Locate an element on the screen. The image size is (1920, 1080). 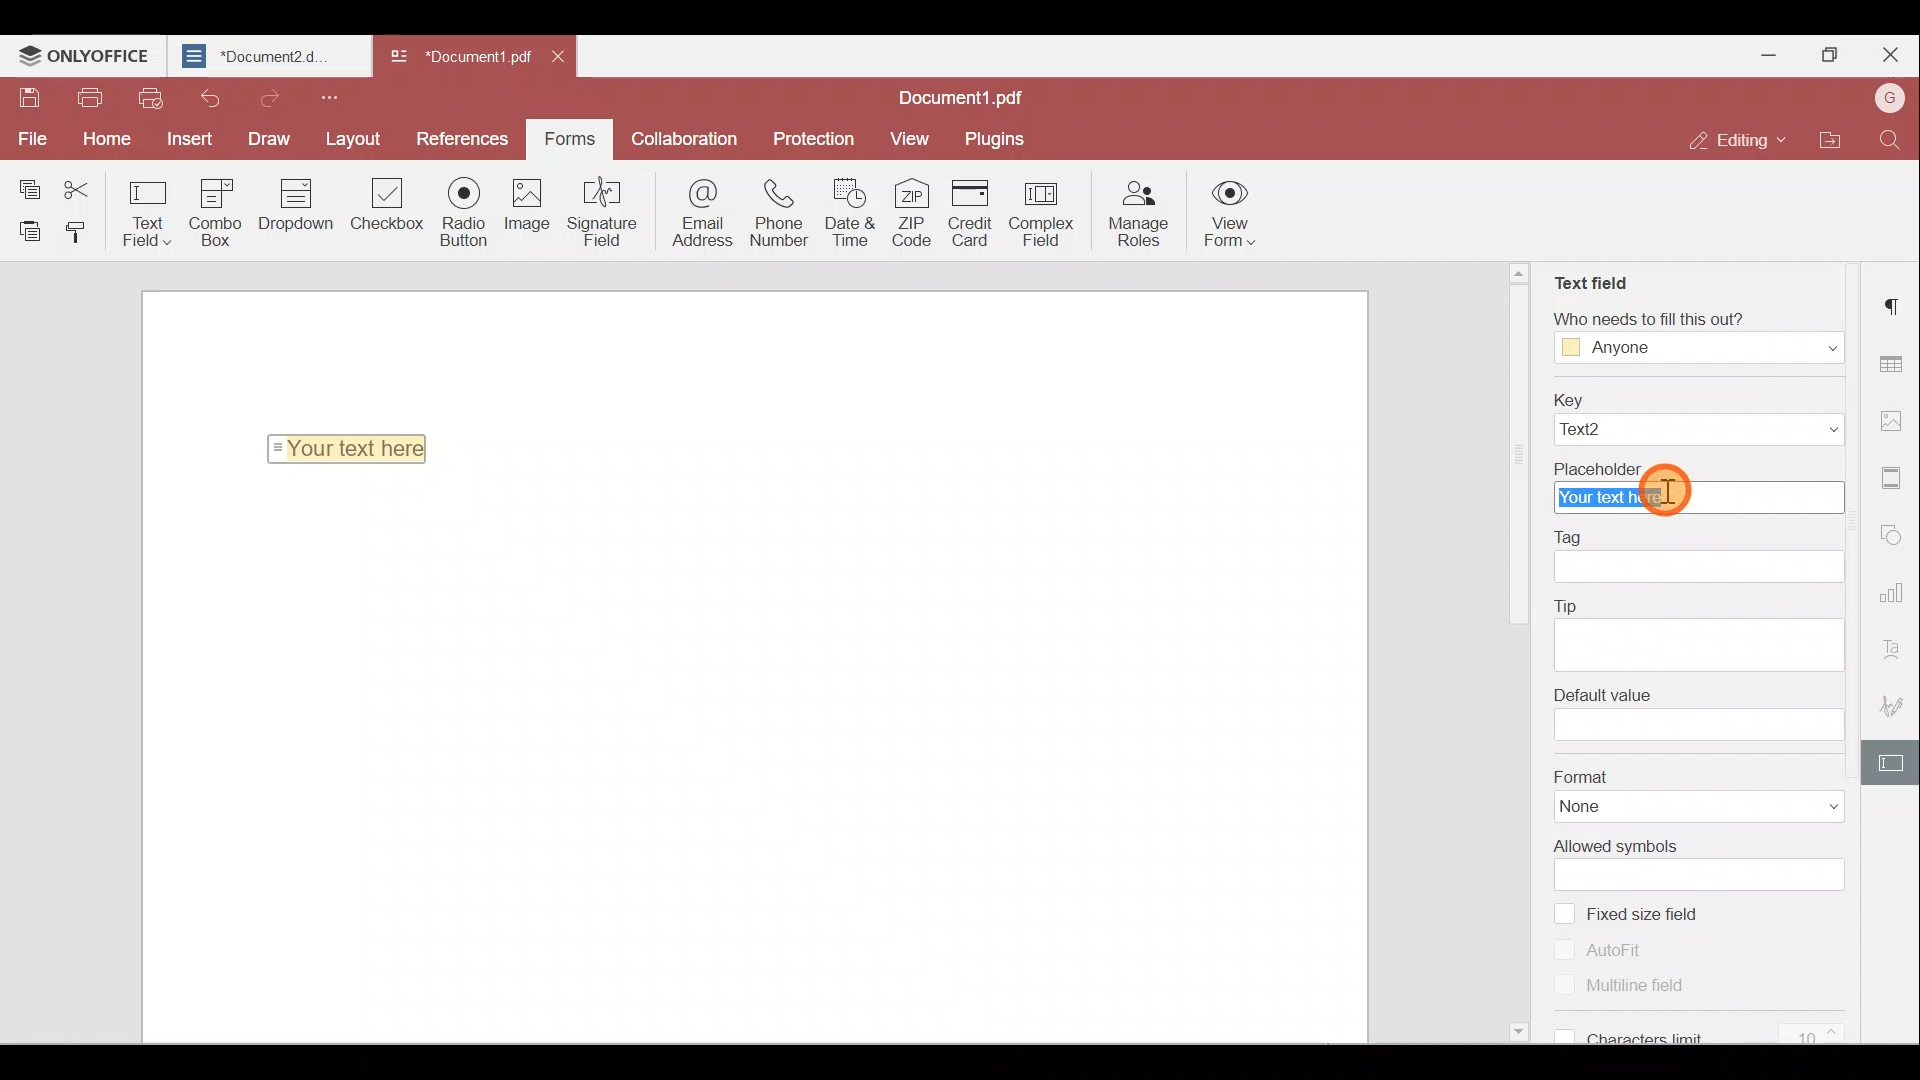
Default value field is located at coordinates (1701, 726).